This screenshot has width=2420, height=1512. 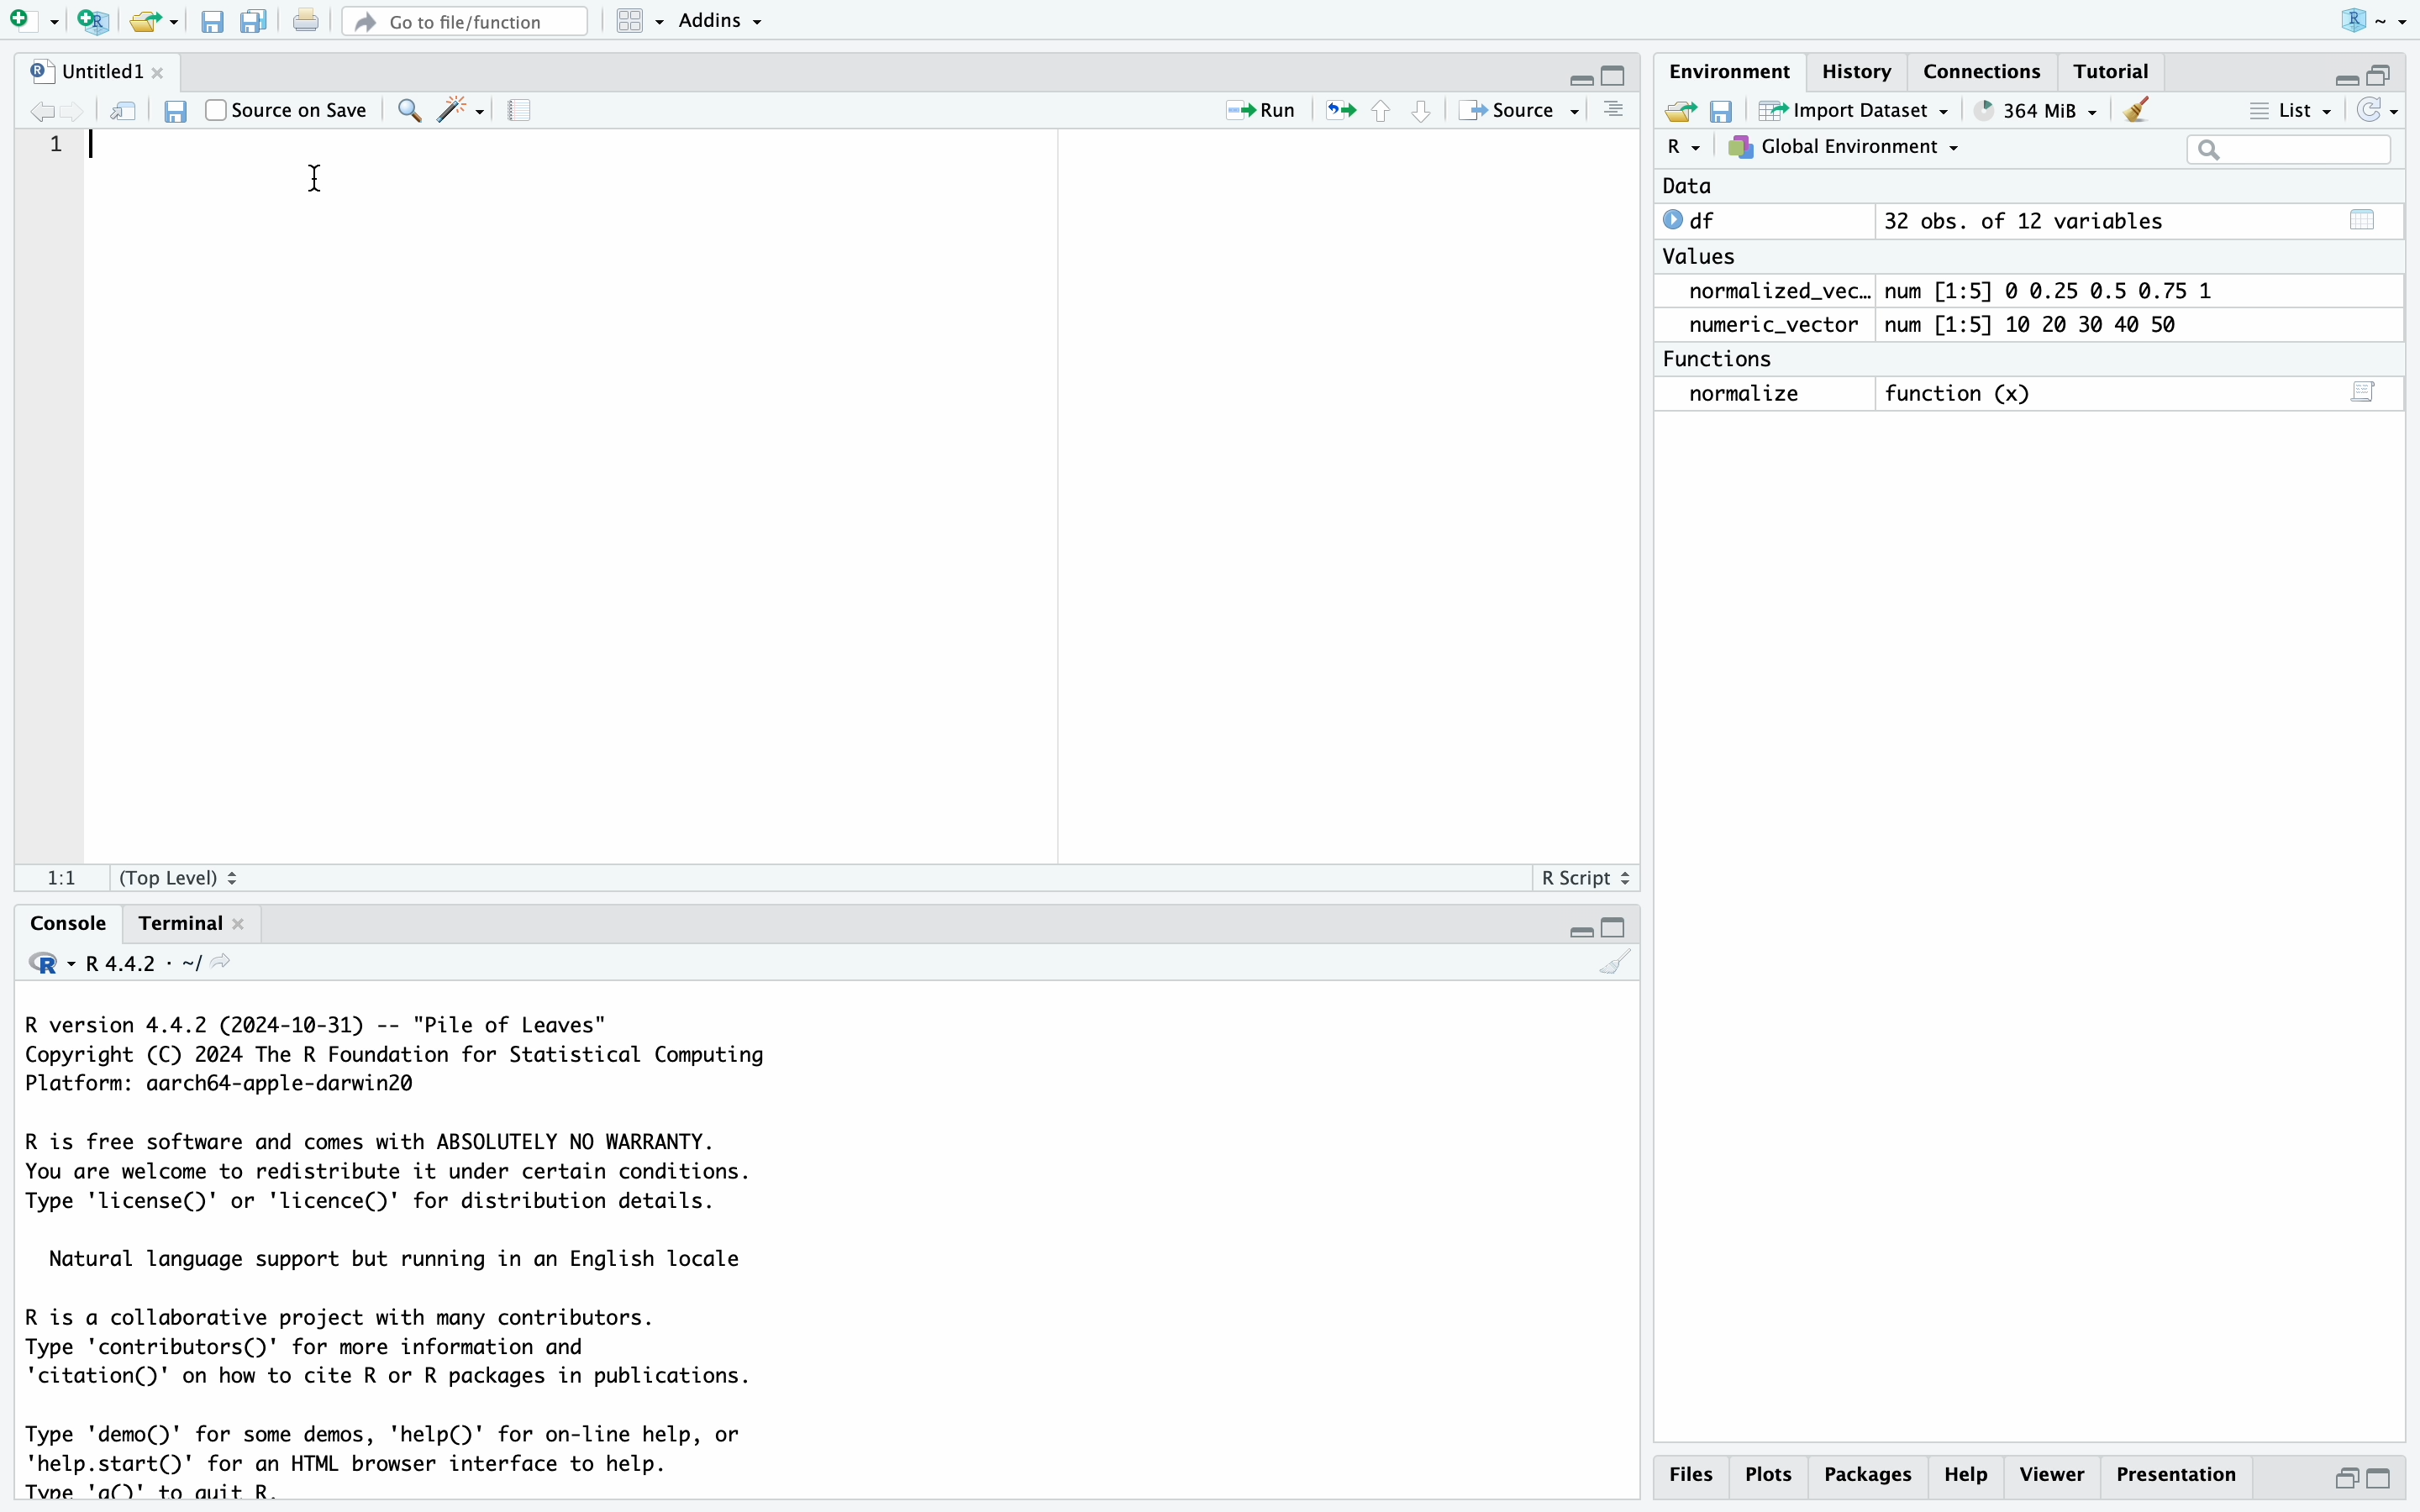 What do you see at coordinates (64, 921) in the screenshot?
I see `Console` at bounding box center [64, 921].